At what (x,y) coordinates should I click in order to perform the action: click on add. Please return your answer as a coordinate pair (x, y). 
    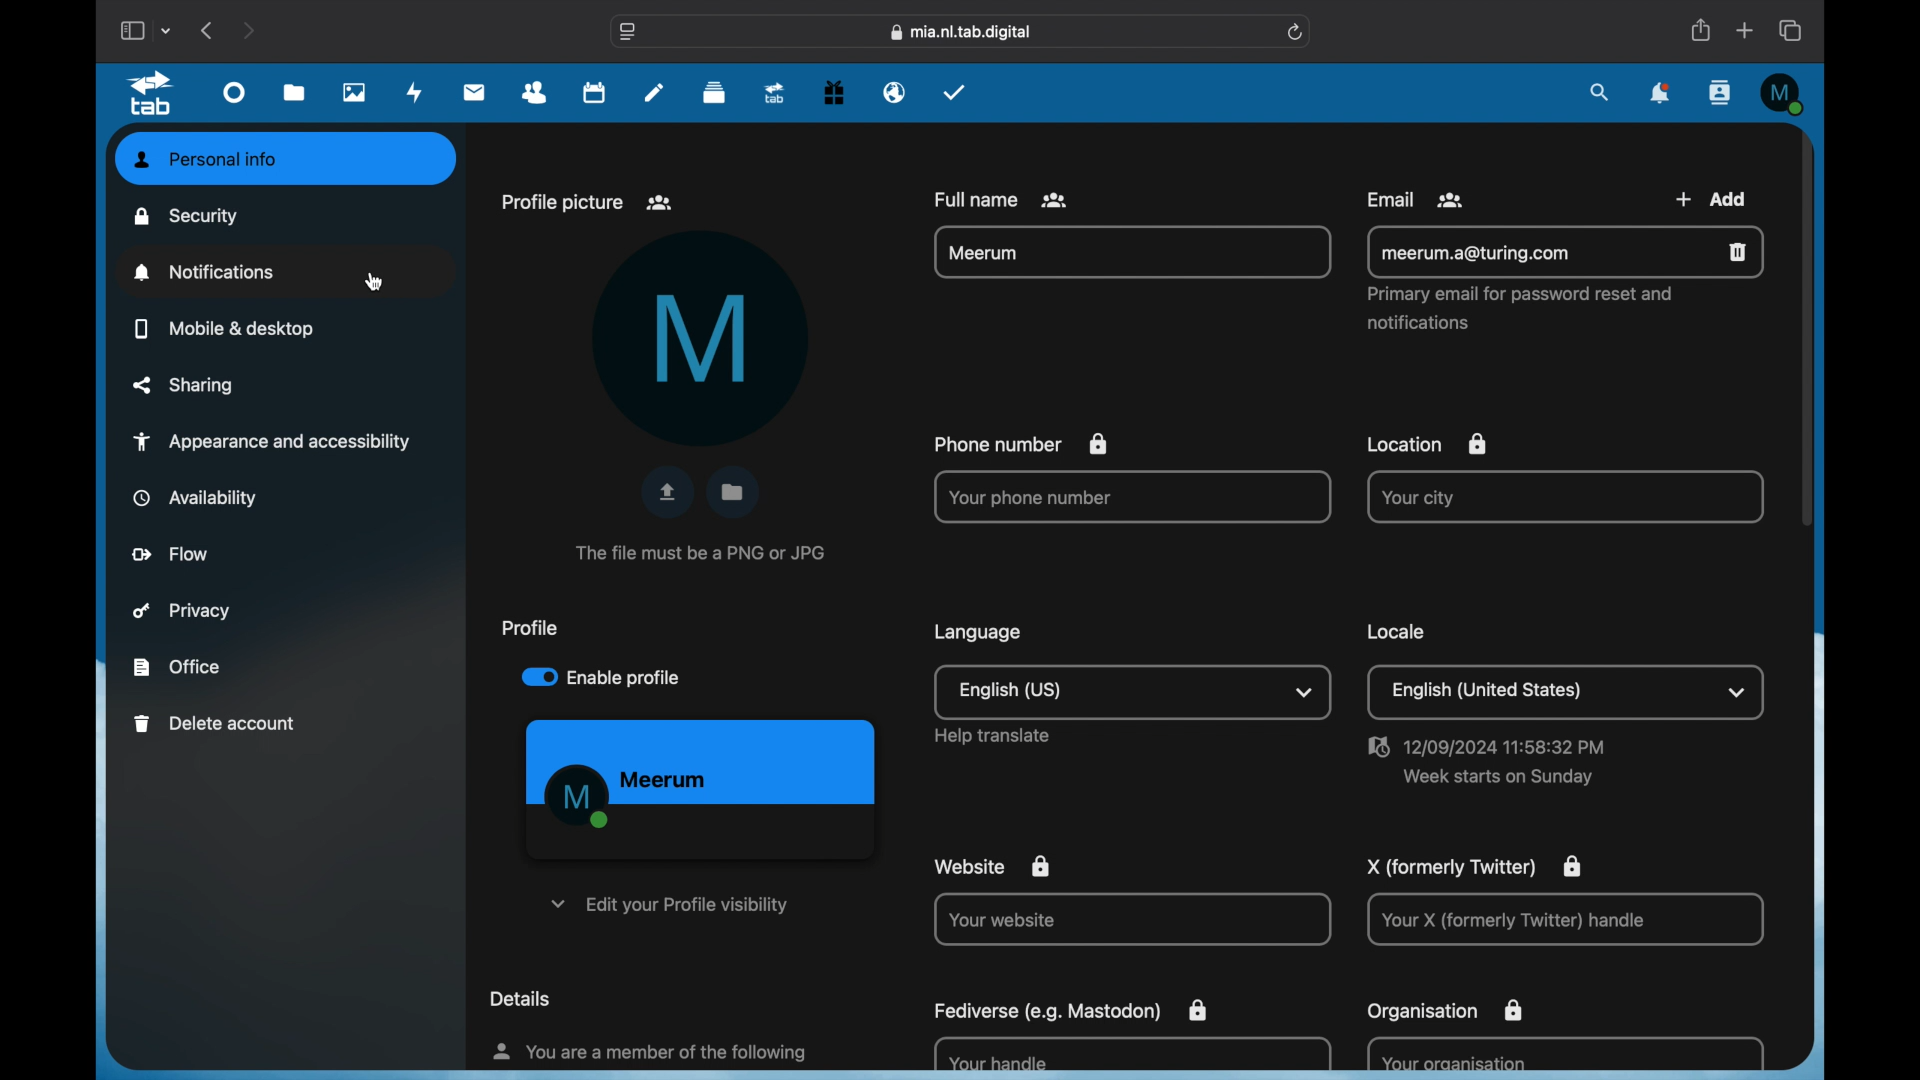
    Looking at the image, I should click on (1712, 198).